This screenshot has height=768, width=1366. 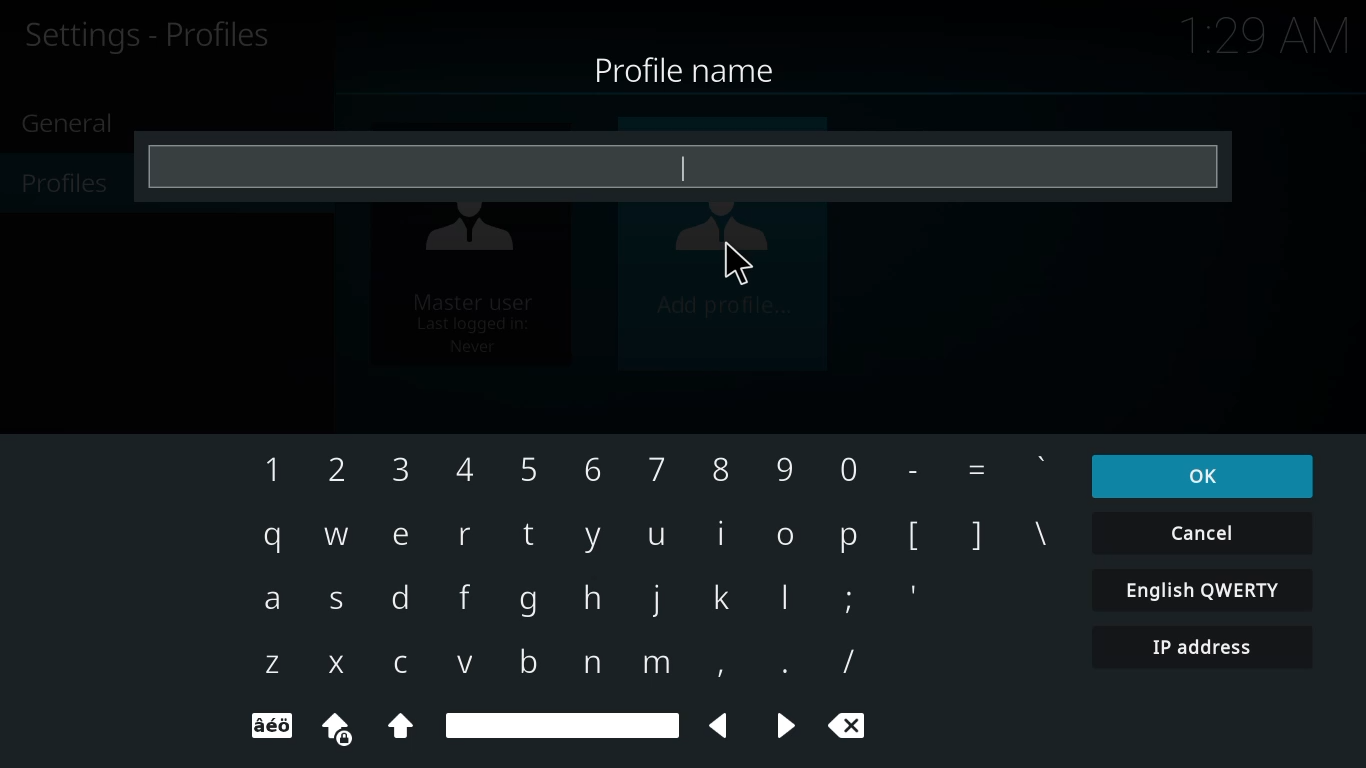 What do you see at coordinates (587, 595) in the screenshot?
I see `h` at bounding box center [587, 595].